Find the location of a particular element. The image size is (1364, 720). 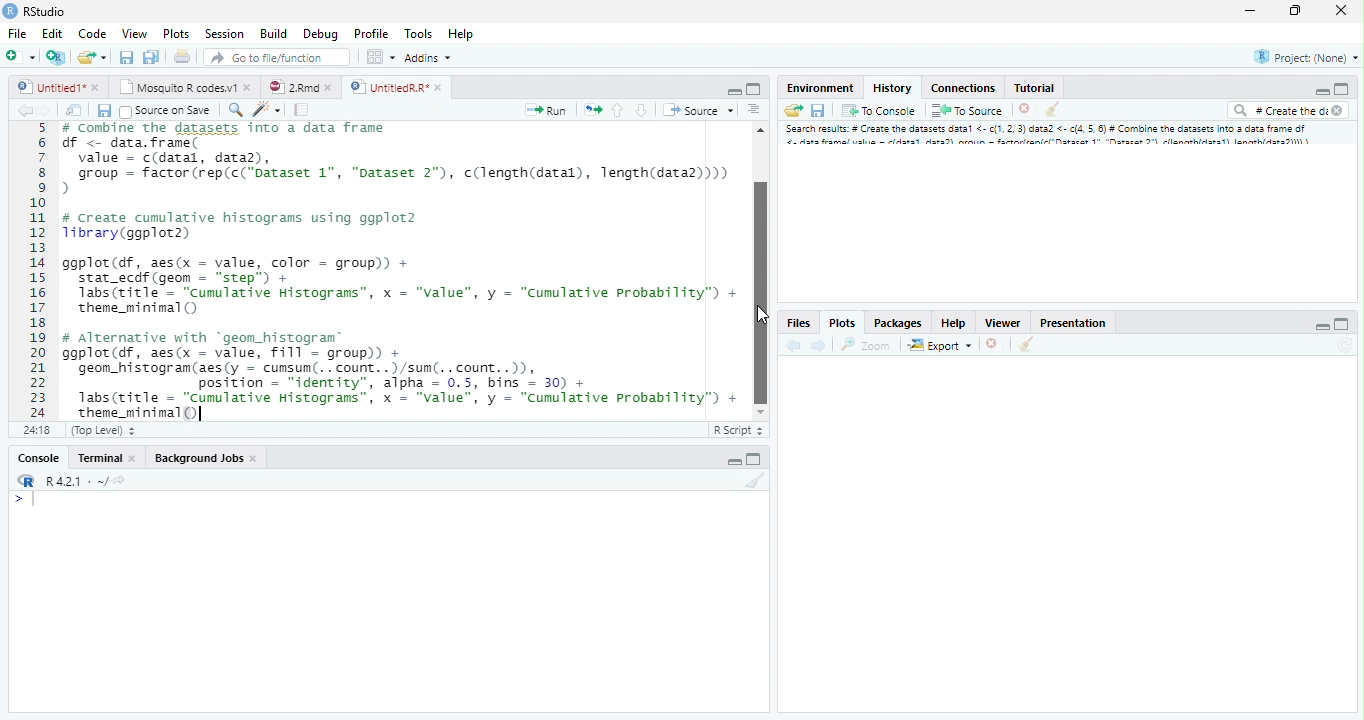

Workspace pane is located at coordinates (381, 58).